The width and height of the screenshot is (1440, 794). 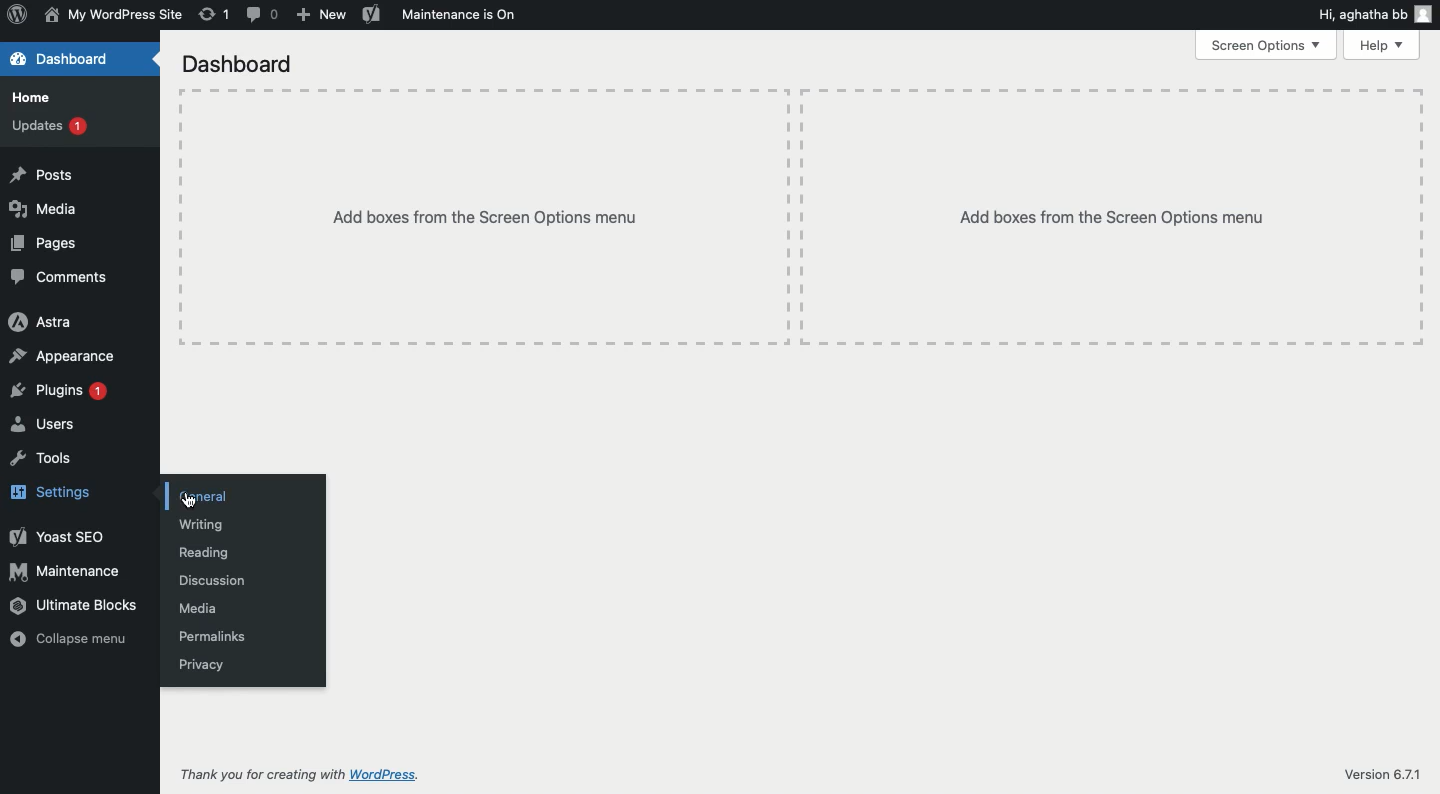 What do you see at coordinates (215, 14) in the screenshot?
I see `Revision` at bounding box center [215, 14].